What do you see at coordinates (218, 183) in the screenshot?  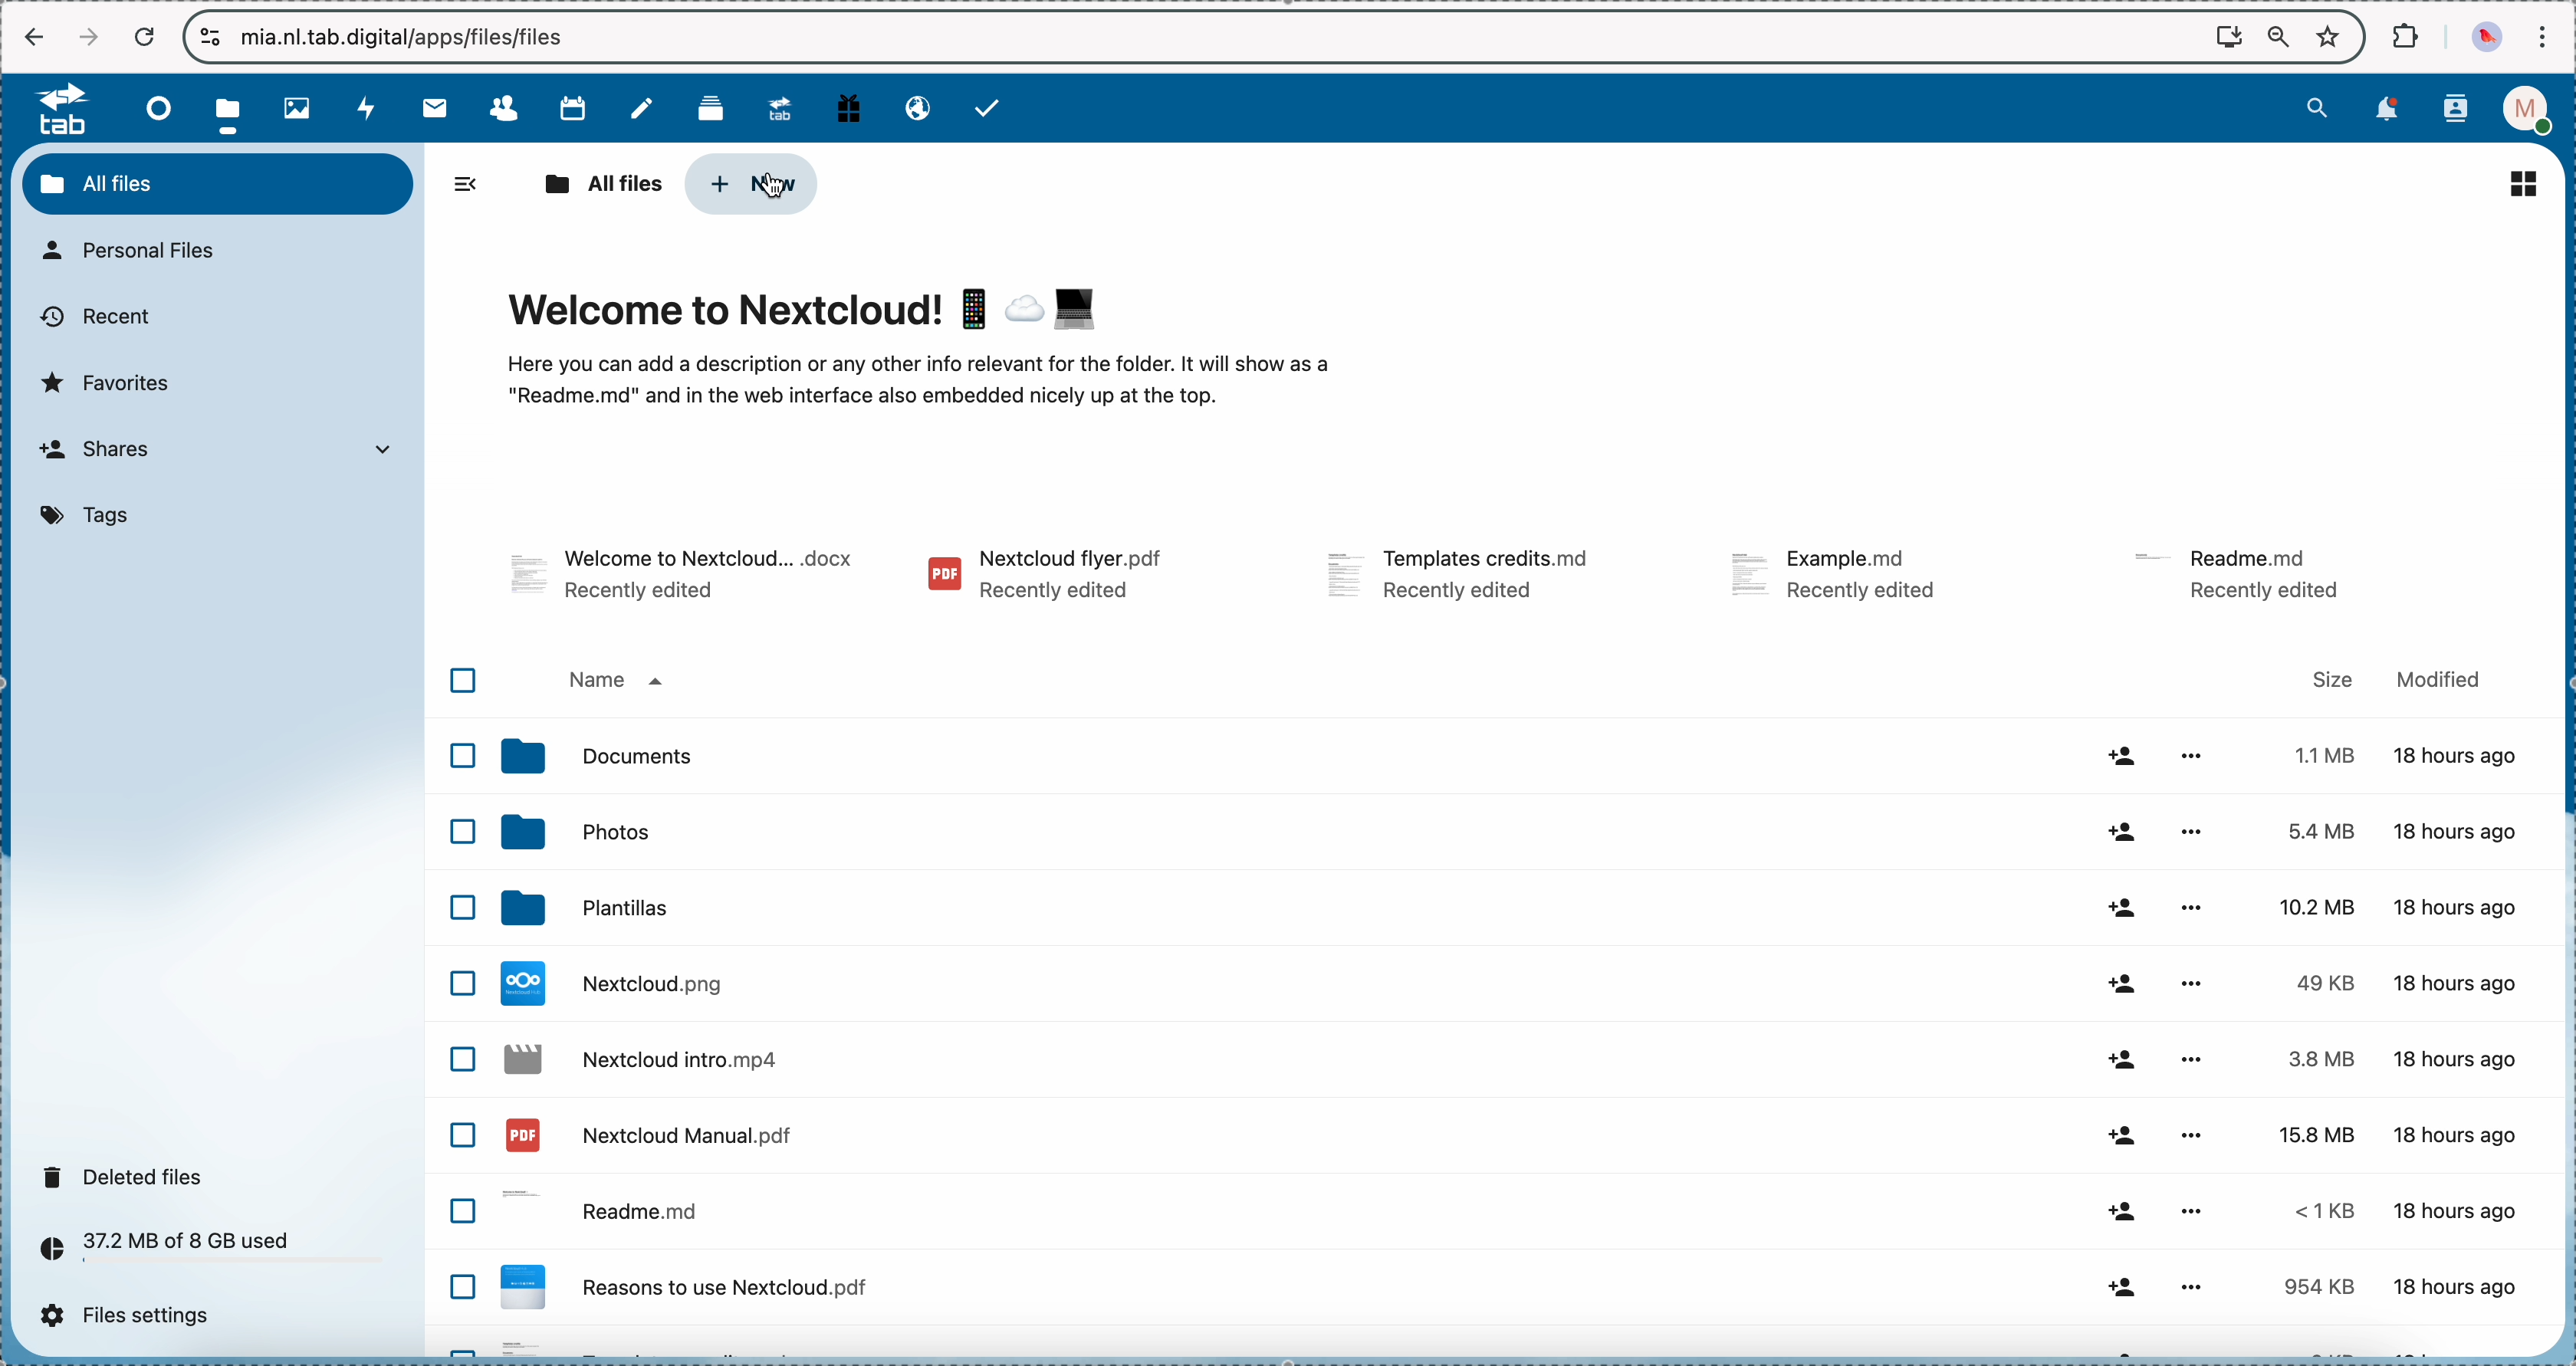 I see `all files` at bounding box center [218, 183].